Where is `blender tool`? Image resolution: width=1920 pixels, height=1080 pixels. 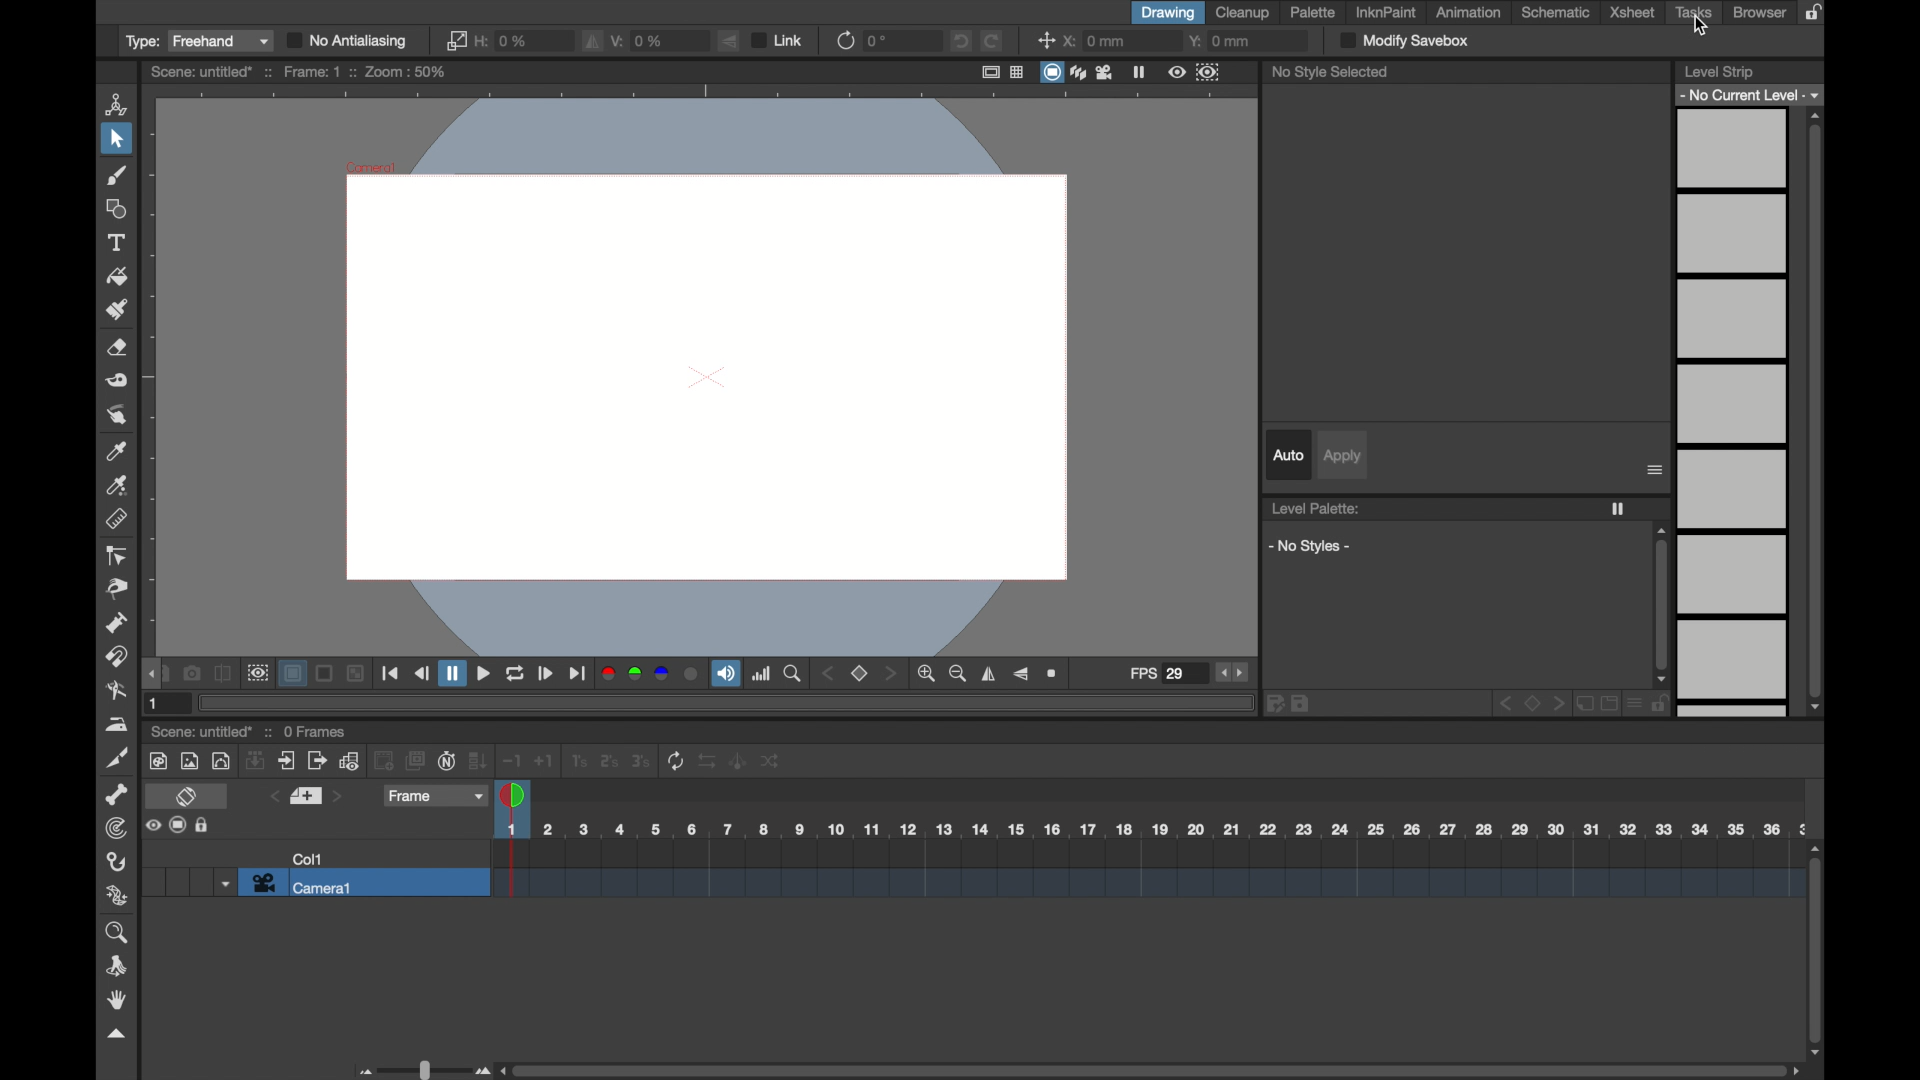 blender tool is located at coordinates (115, 690).